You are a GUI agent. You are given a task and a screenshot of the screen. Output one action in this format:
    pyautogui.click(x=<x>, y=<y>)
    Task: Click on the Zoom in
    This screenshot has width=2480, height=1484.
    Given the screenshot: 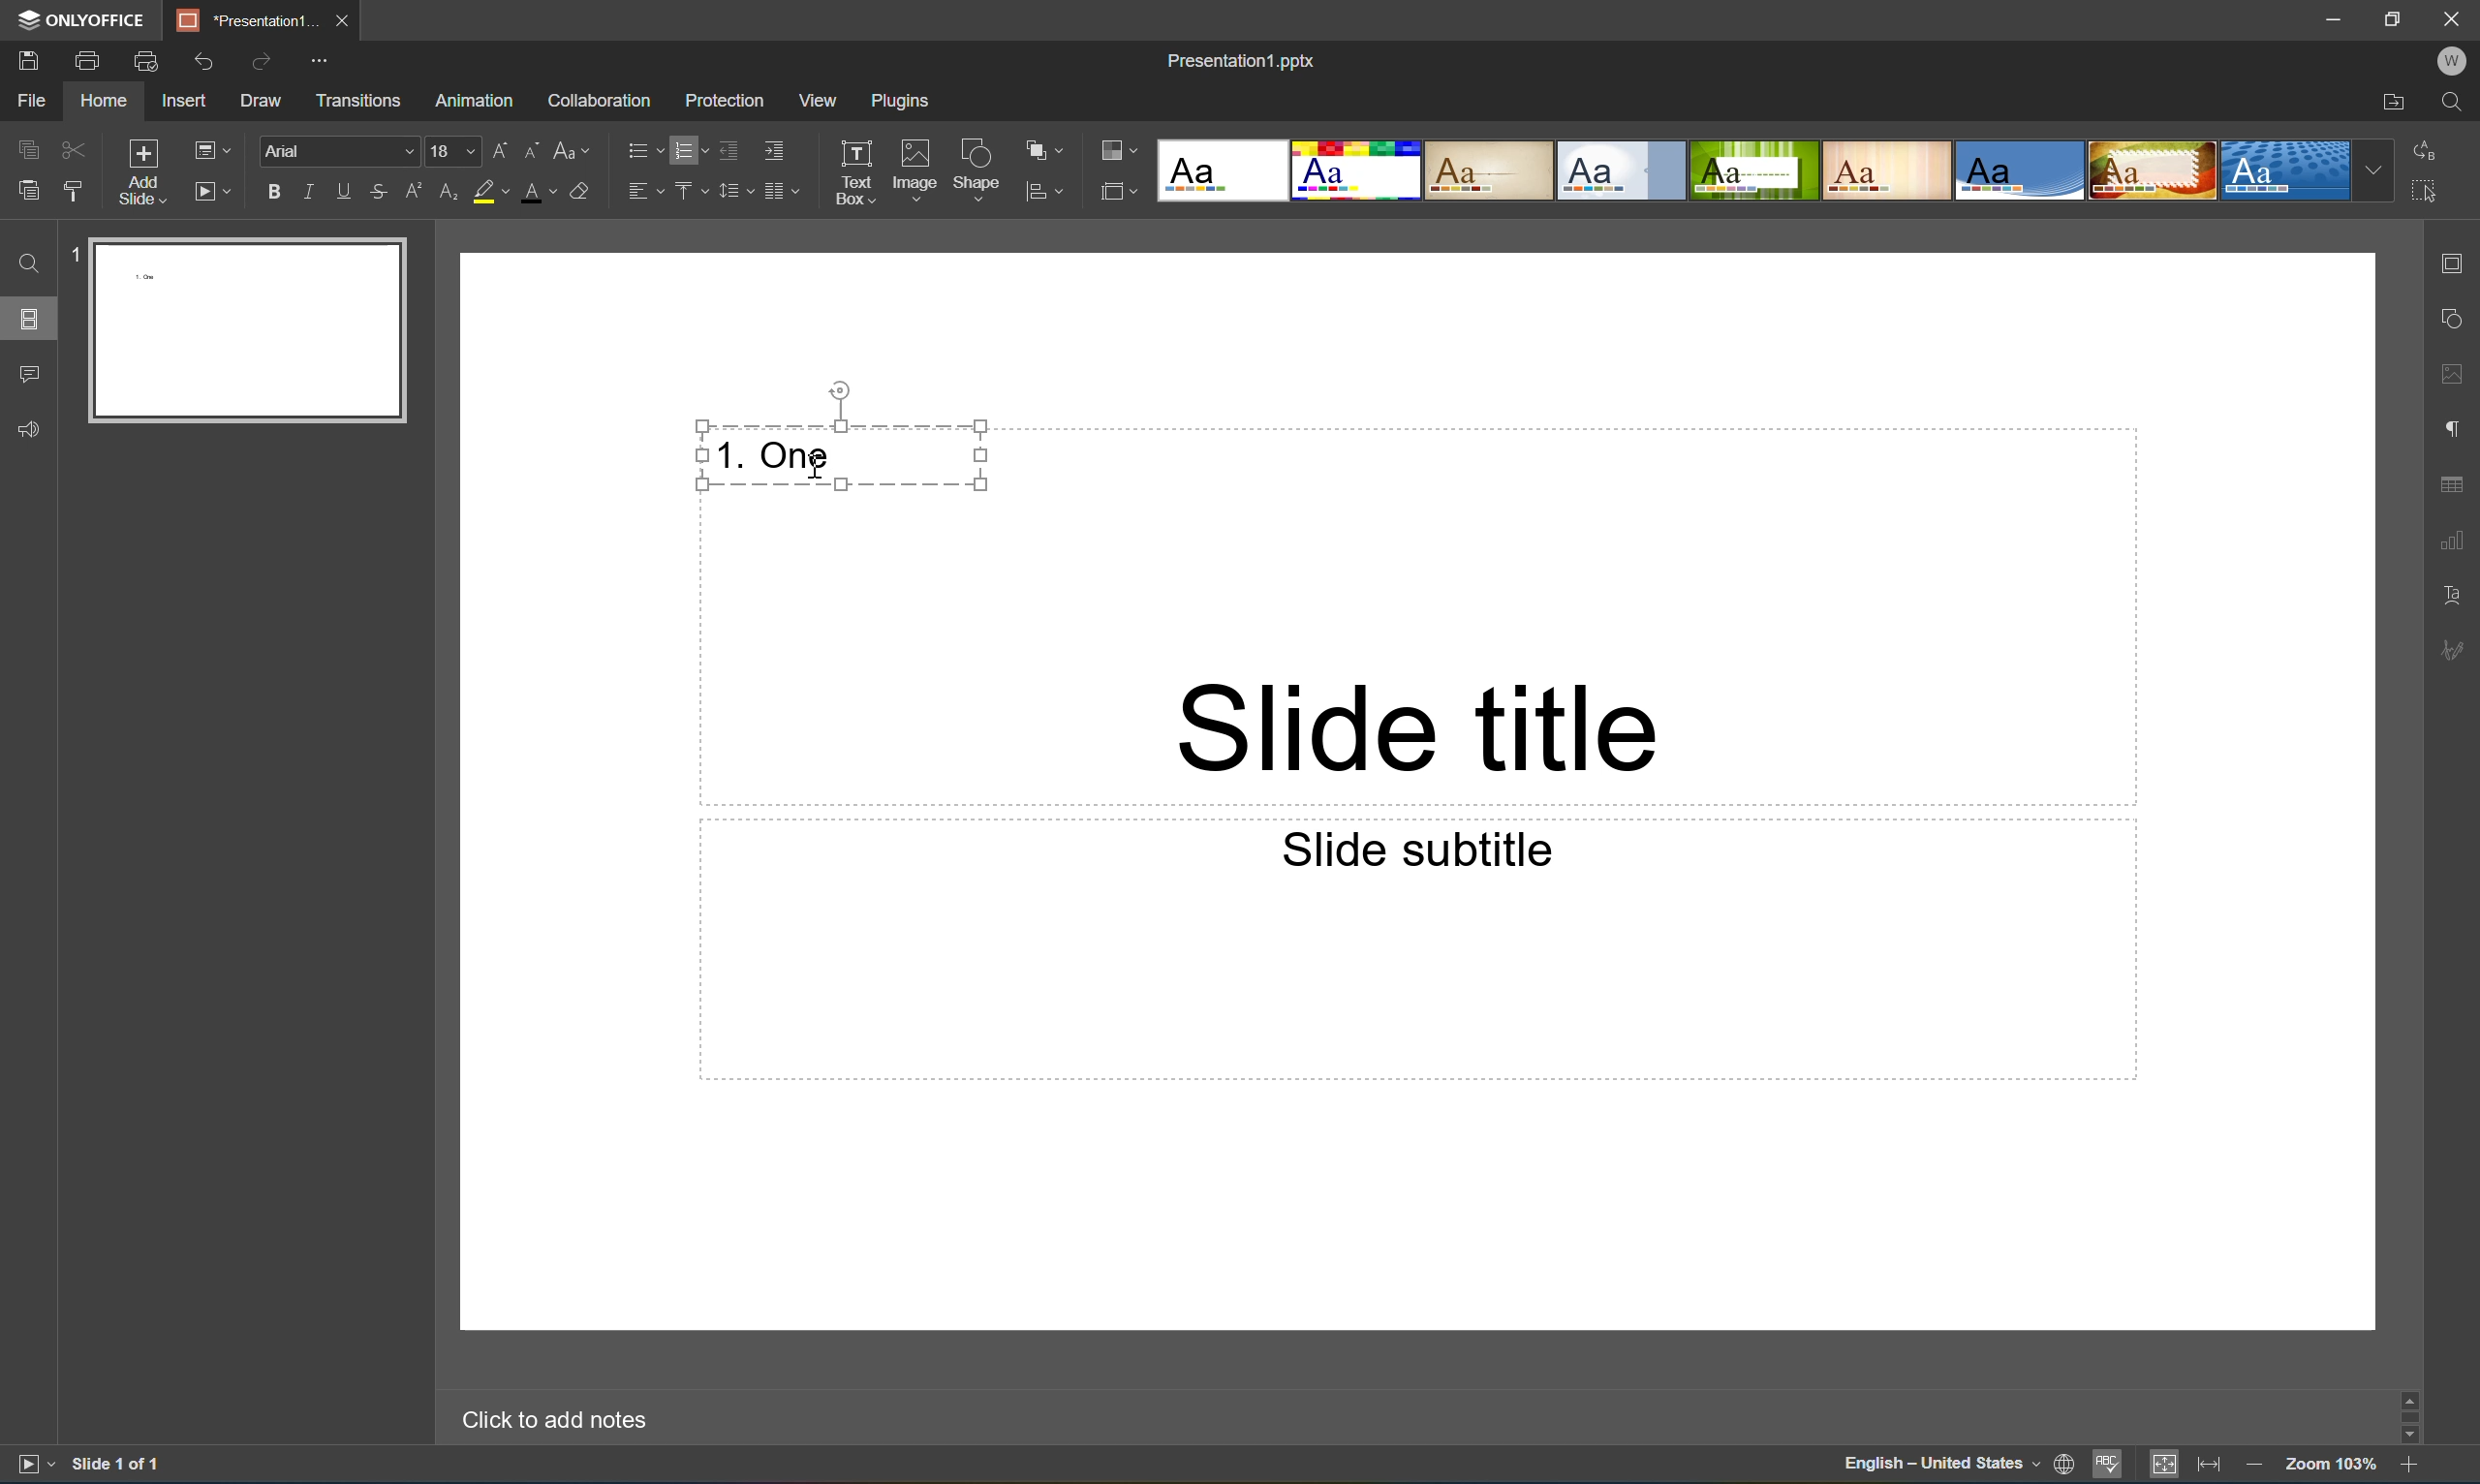 What is the action you would take?
    pyautogui.click(x=2409, y=1469)
    